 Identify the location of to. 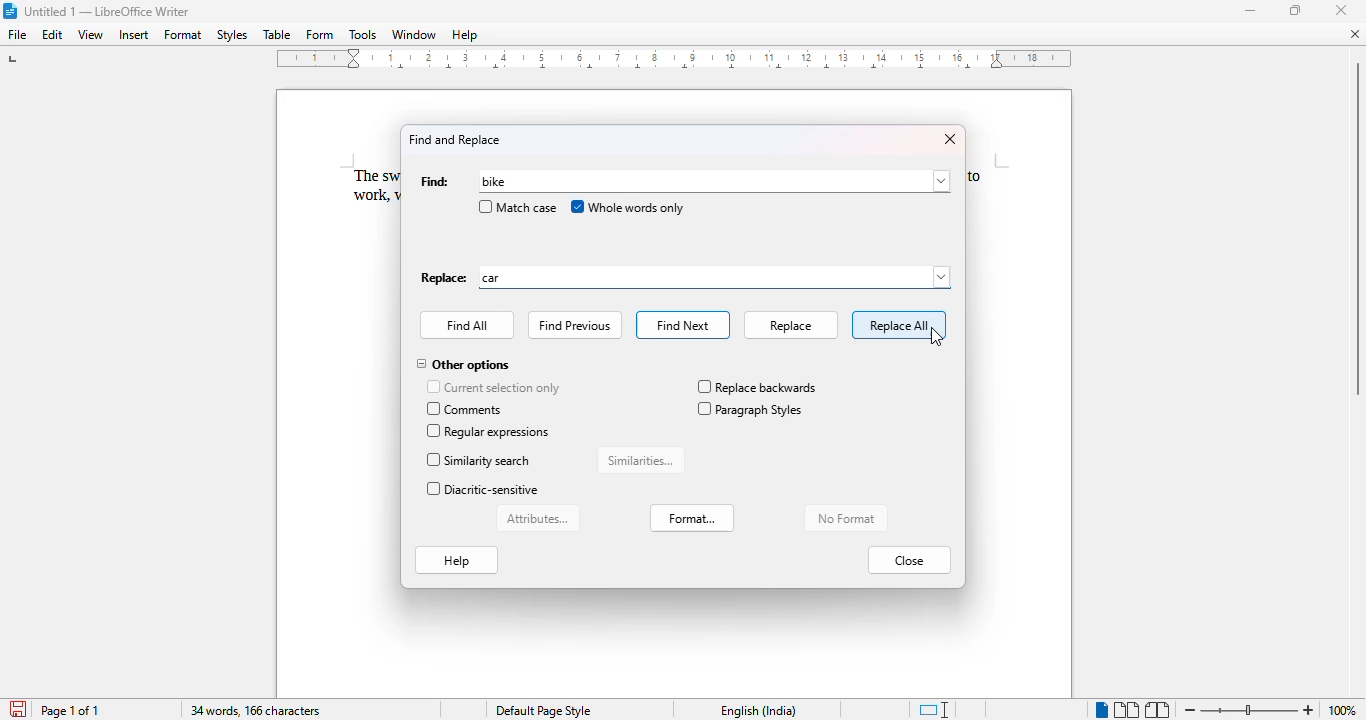
(974, 176).